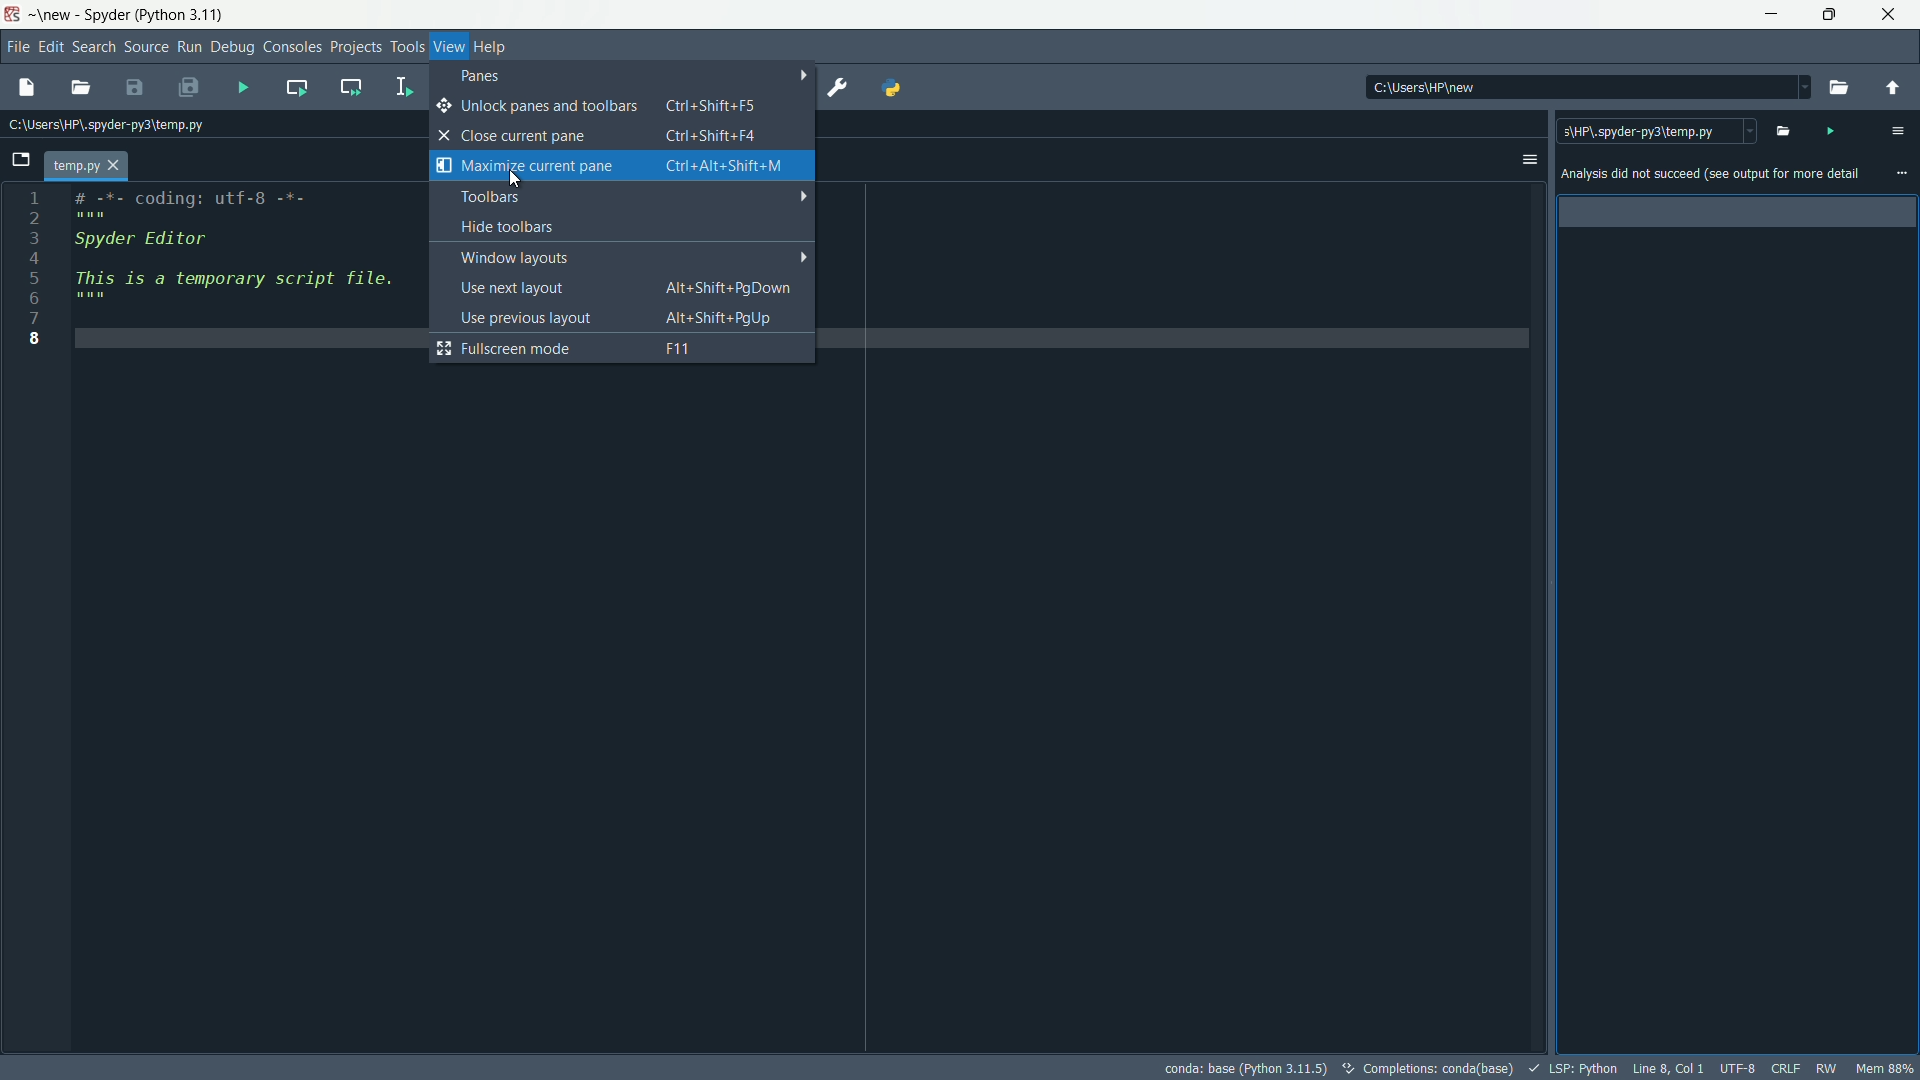  I want to click on Analysis did not succeed (see output for more details), so click(1709, 175).